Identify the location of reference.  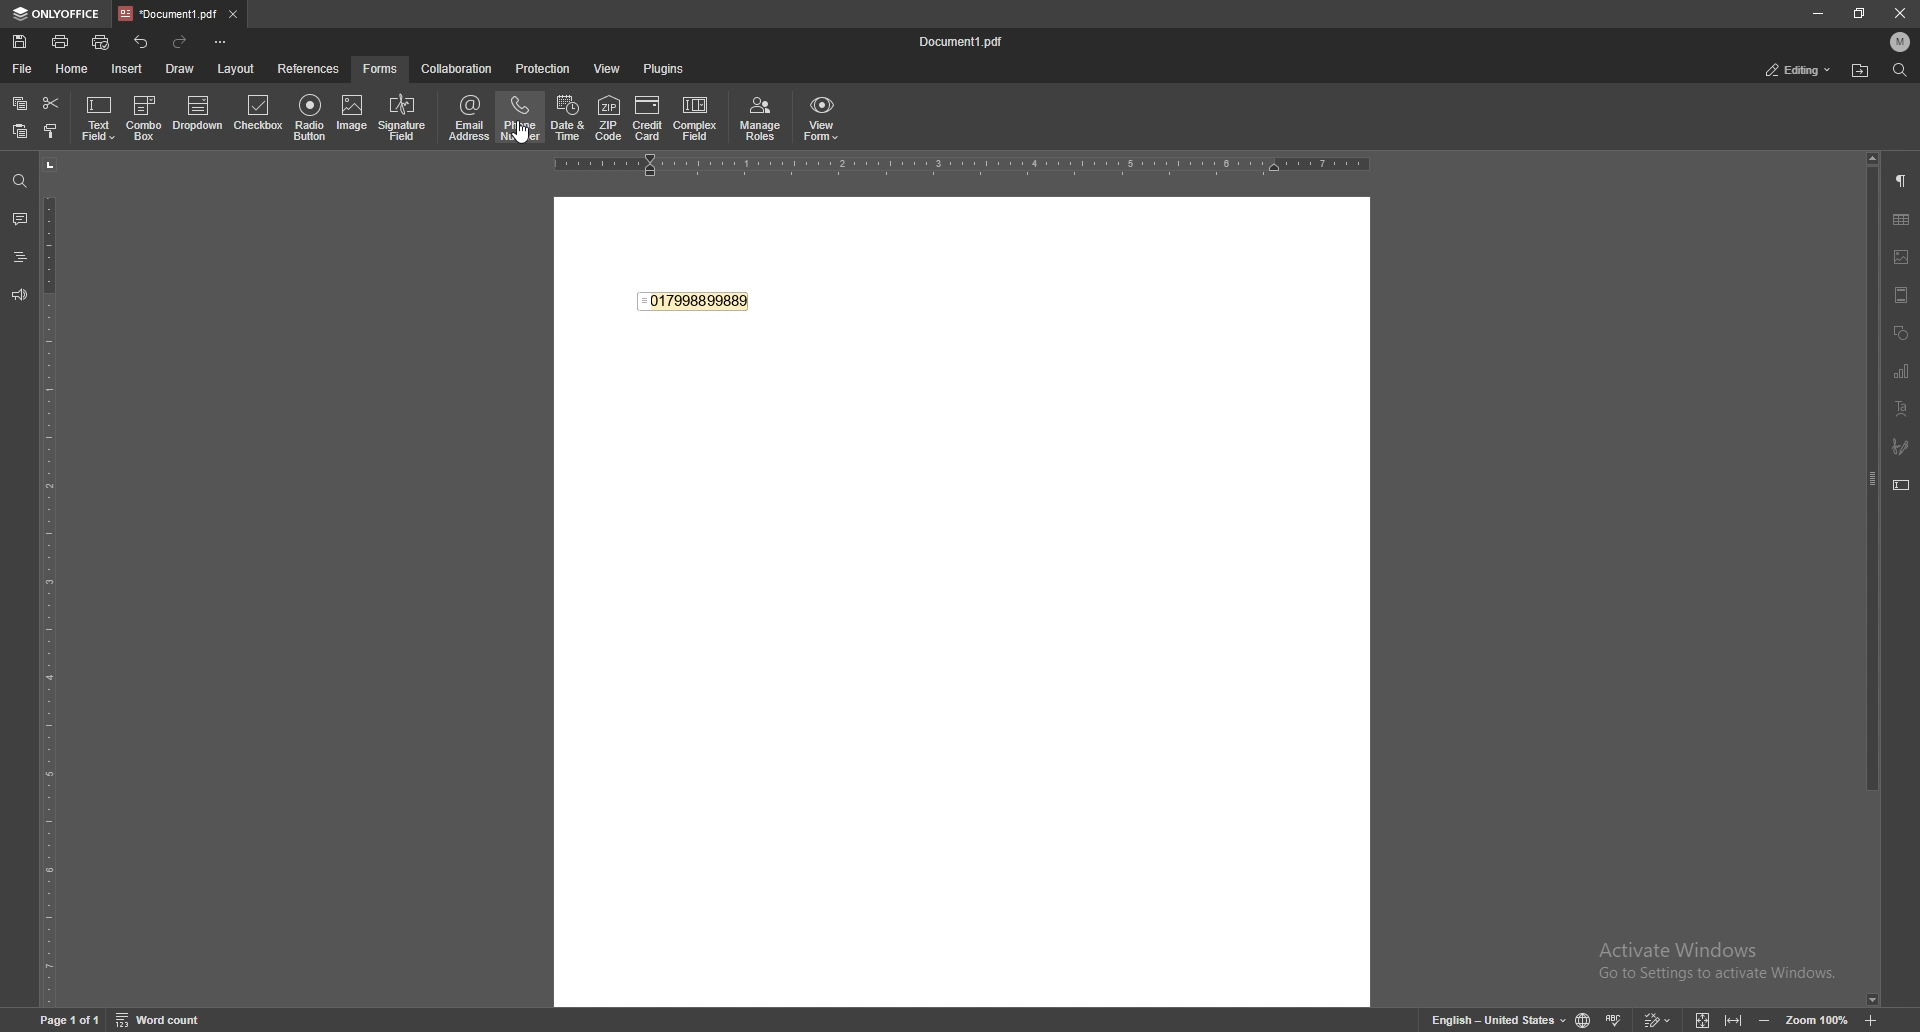
(308, 70).